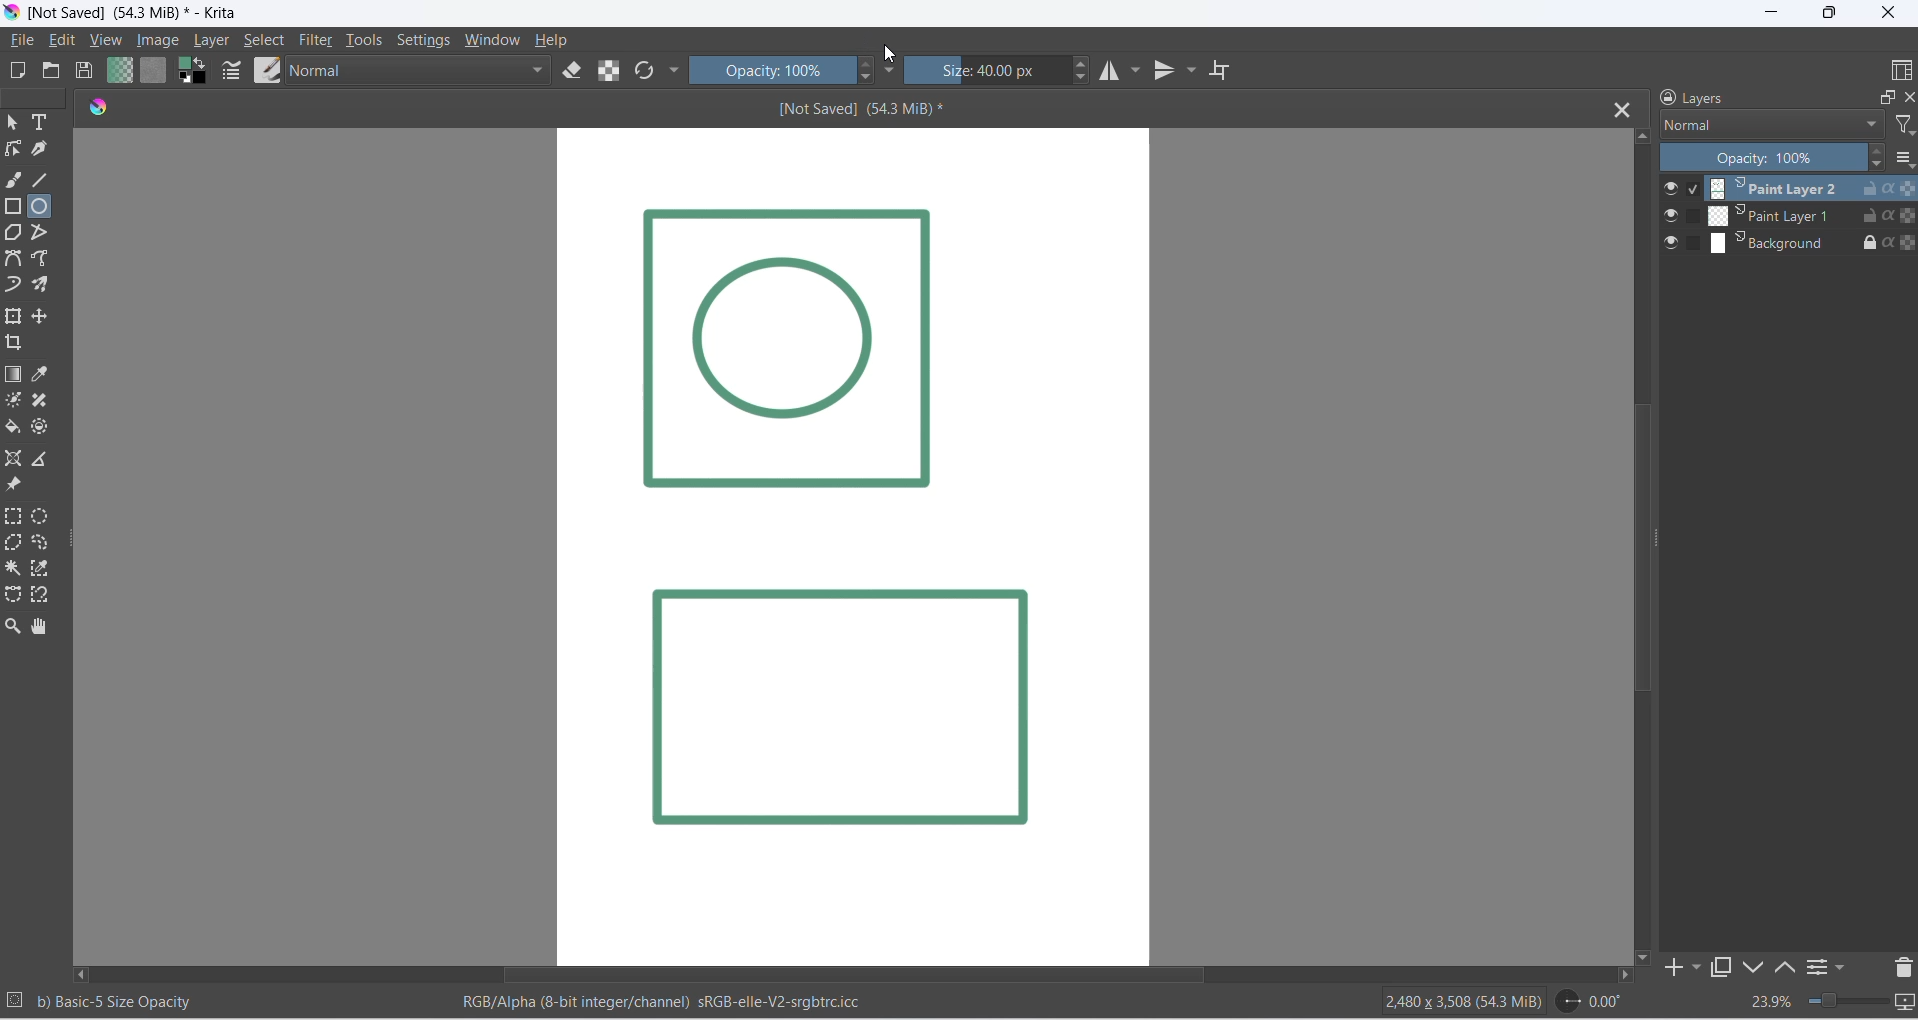 The height and width of the screenshot is (1020, 1918). What do you see at coordinates (1029, 976) in the screenshot?
I see `scrollbar` at bounding box center [1029, 976].